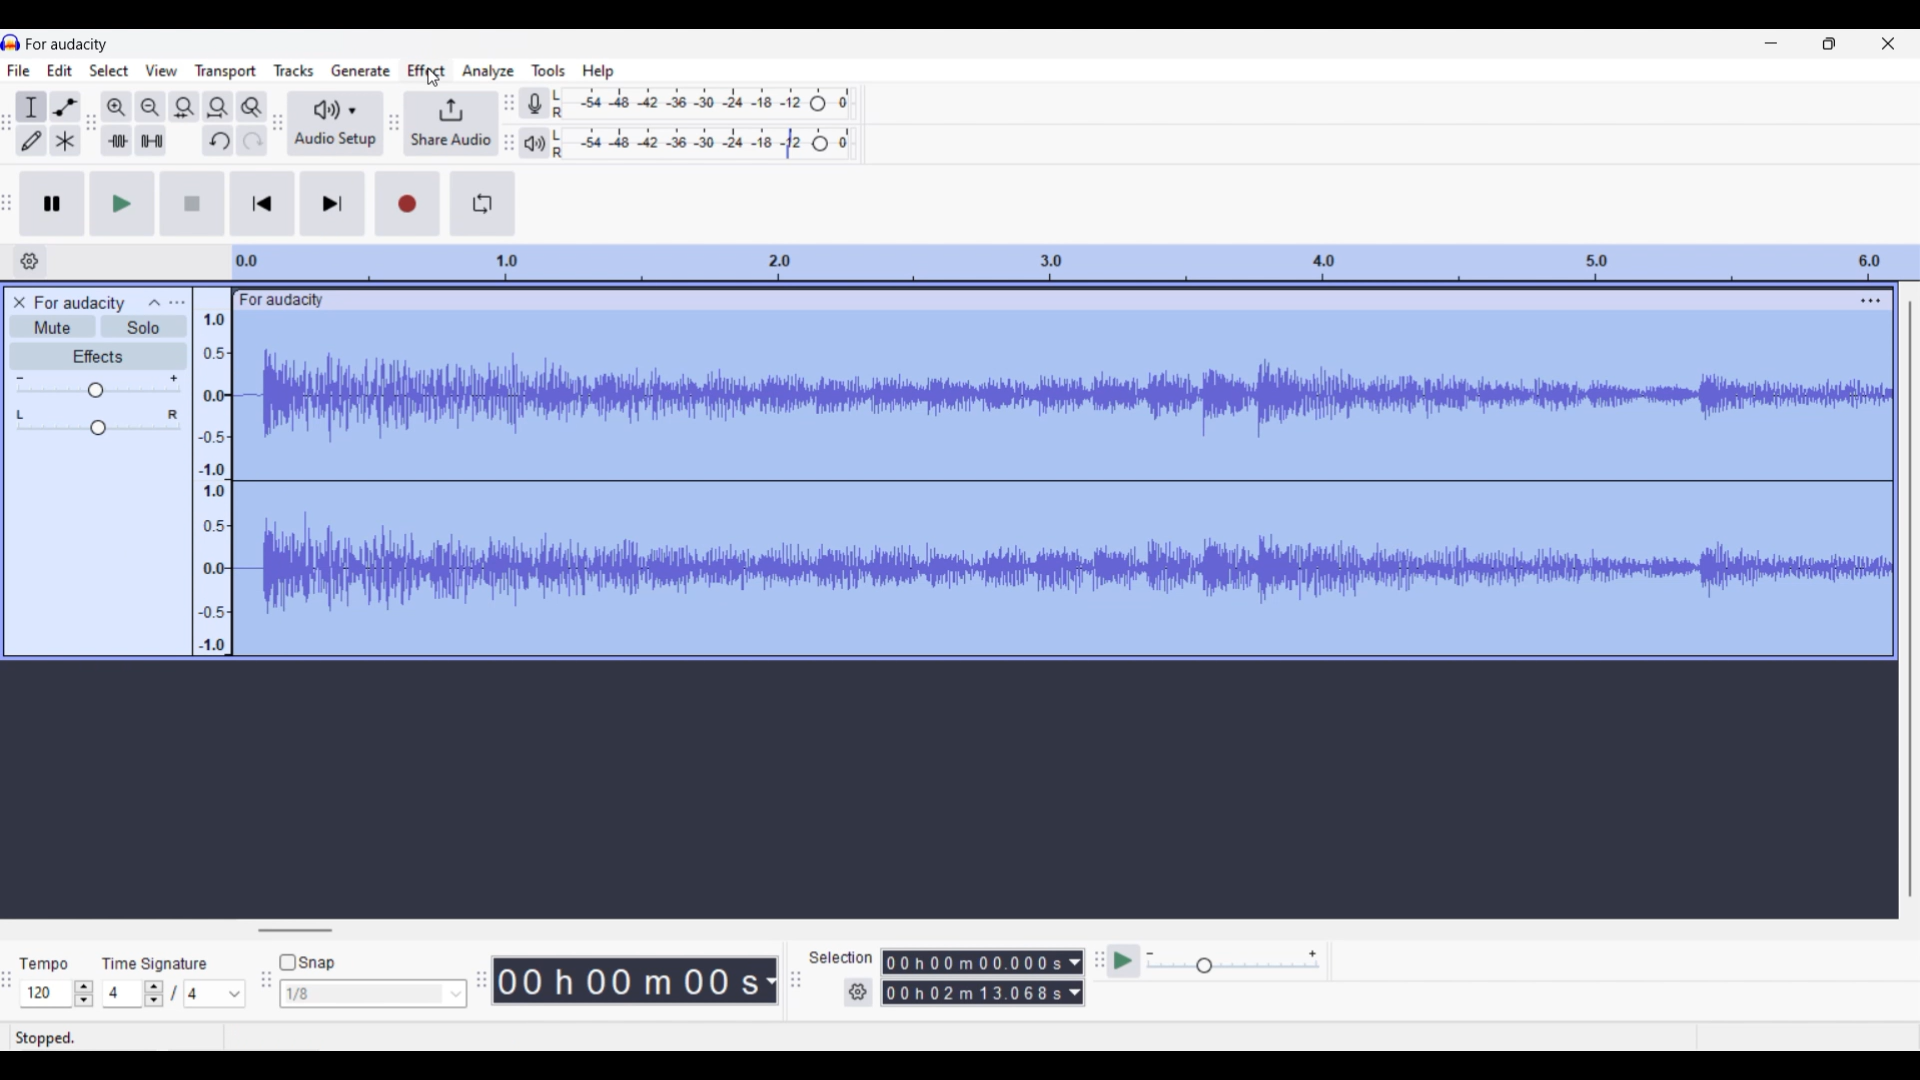  Describe the element at coordinates (53, 204) in the screenshot. I see `Pause` at that location.